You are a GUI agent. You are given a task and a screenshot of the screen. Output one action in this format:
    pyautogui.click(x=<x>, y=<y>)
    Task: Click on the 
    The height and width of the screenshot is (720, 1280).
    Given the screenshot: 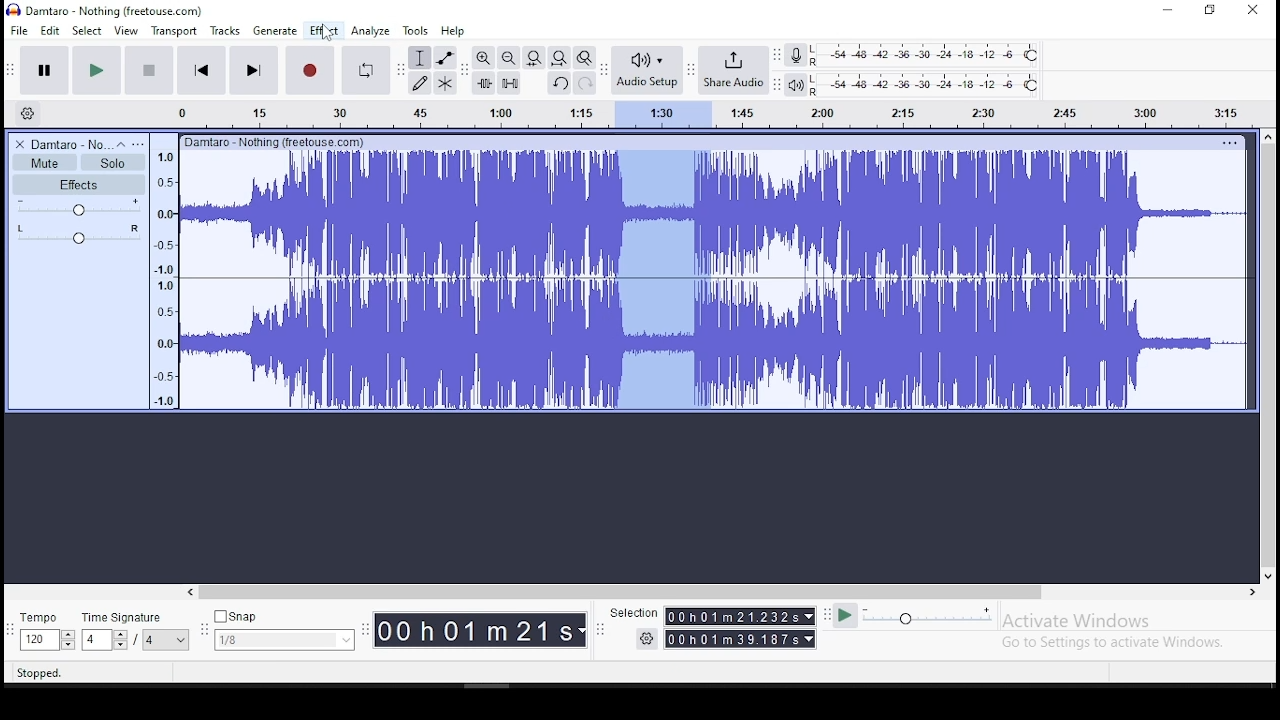 What is the action you would take?
    pyautogui.click(x=8, y=629)
    